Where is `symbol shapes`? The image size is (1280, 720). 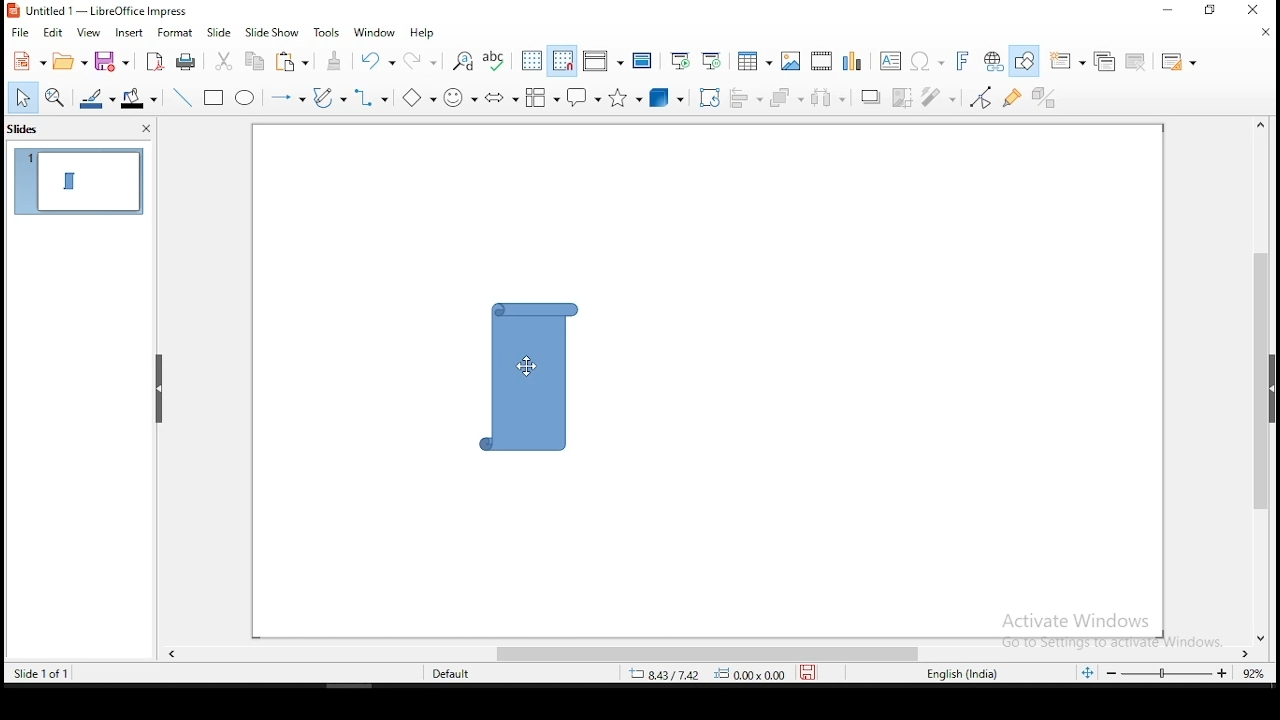 symbol shapes is located at coordinates (463, 95).